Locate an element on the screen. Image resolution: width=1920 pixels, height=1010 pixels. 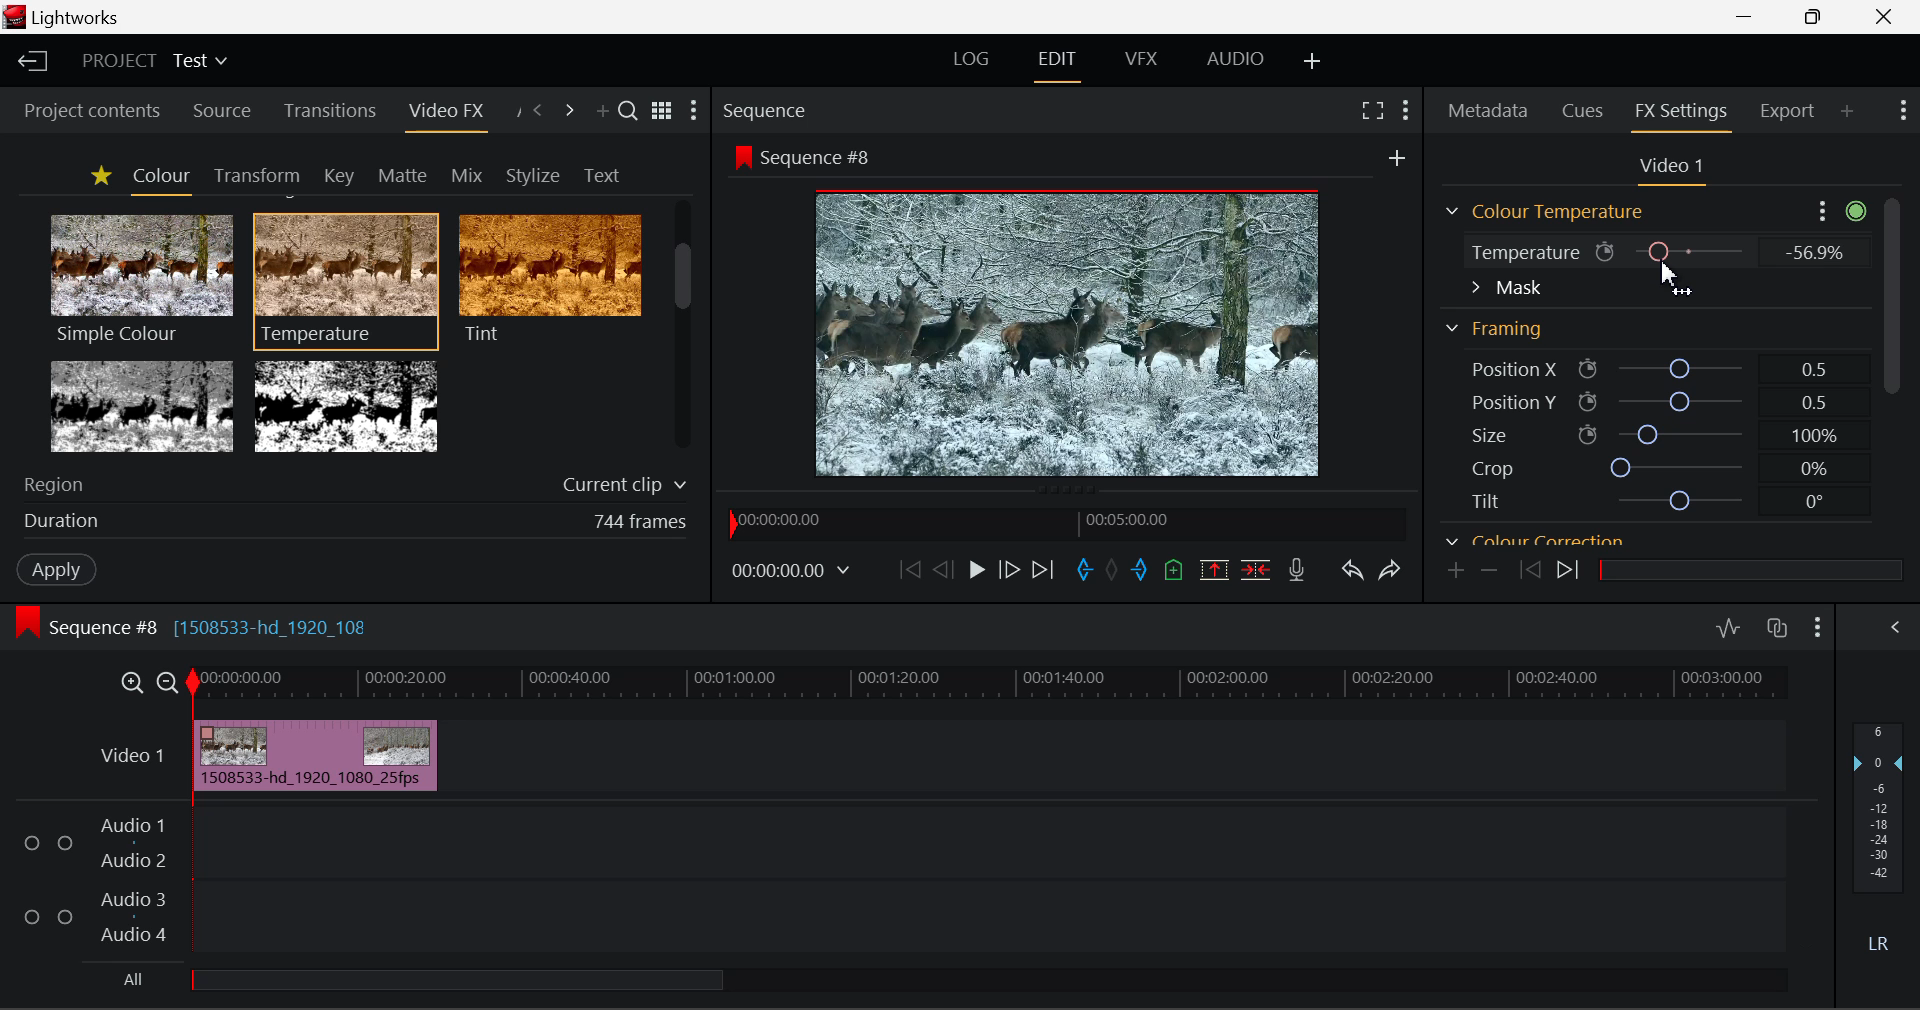
Colour is located at coordinates (158, 177).